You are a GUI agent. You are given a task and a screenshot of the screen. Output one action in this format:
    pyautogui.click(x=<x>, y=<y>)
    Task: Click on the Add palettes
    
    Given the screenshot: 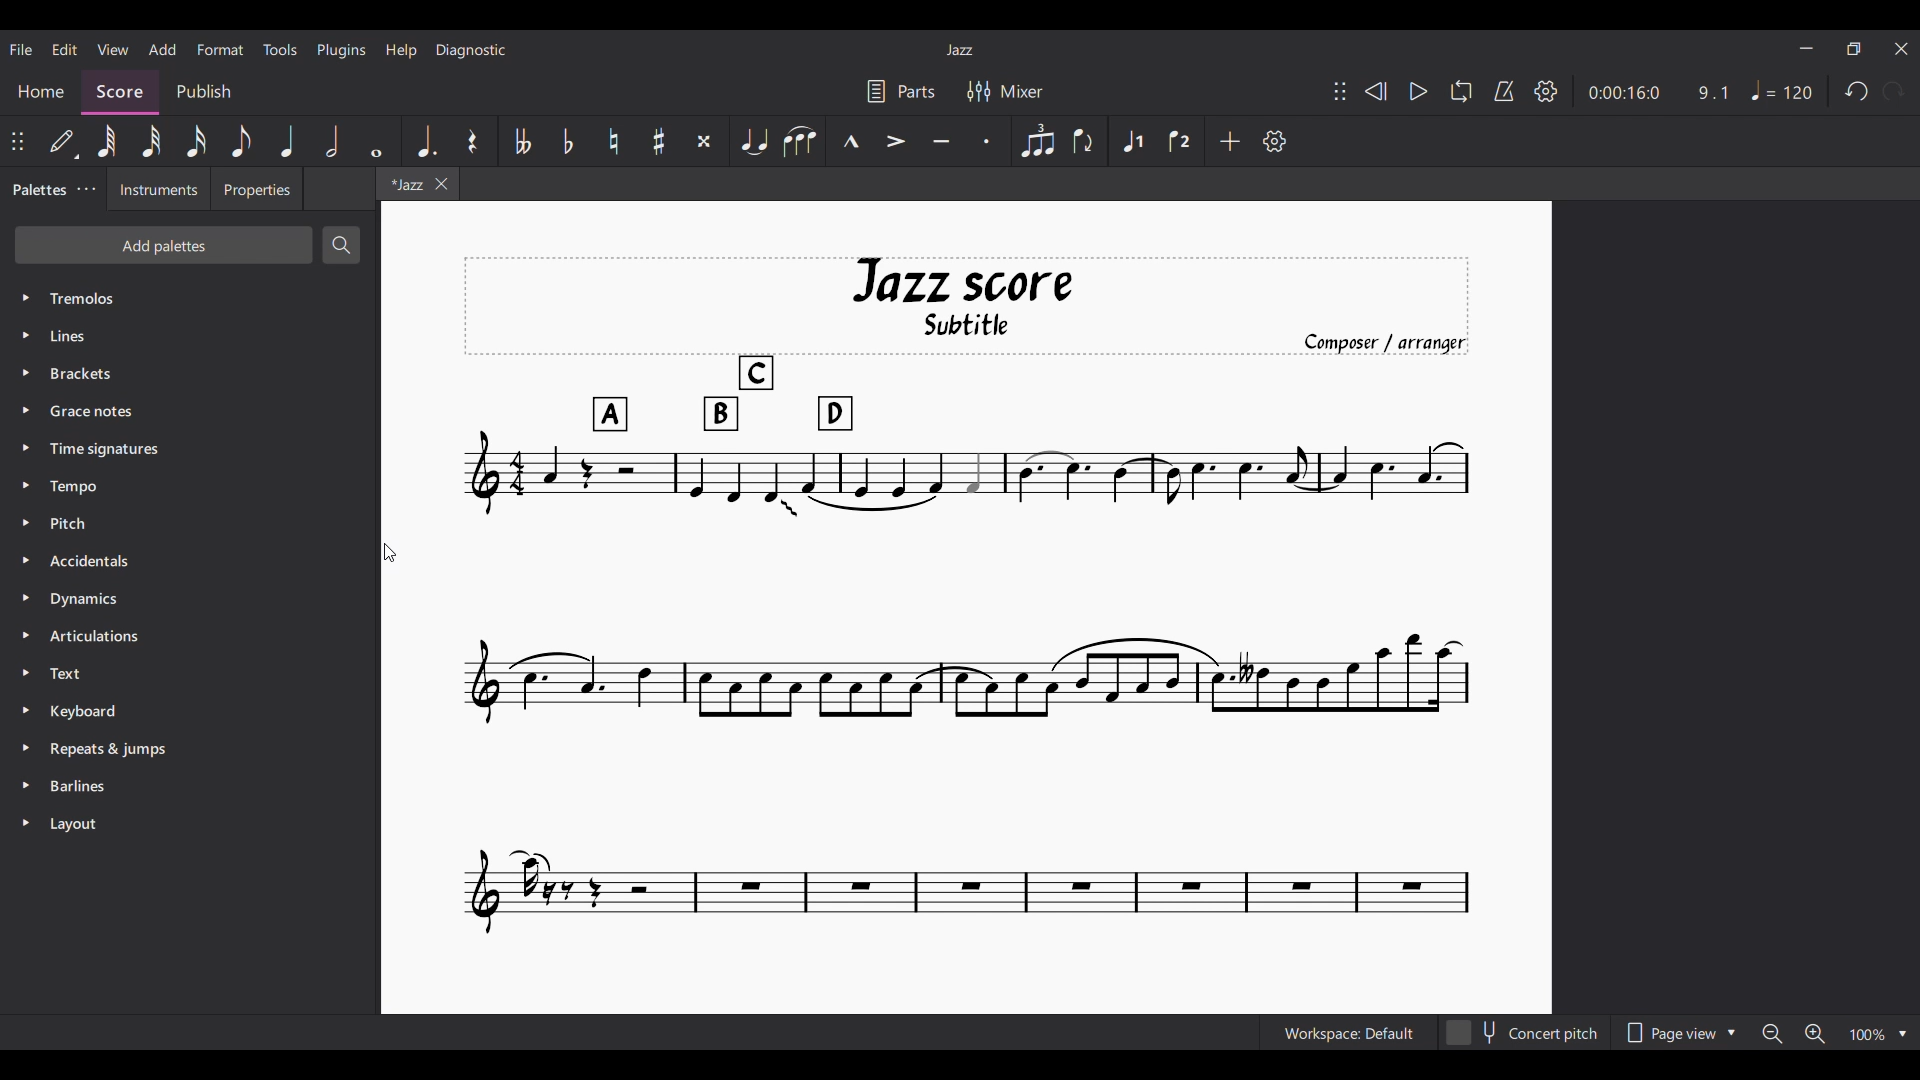 What is the action you would take?
    pyautogui.click(x=163, y=245)
    